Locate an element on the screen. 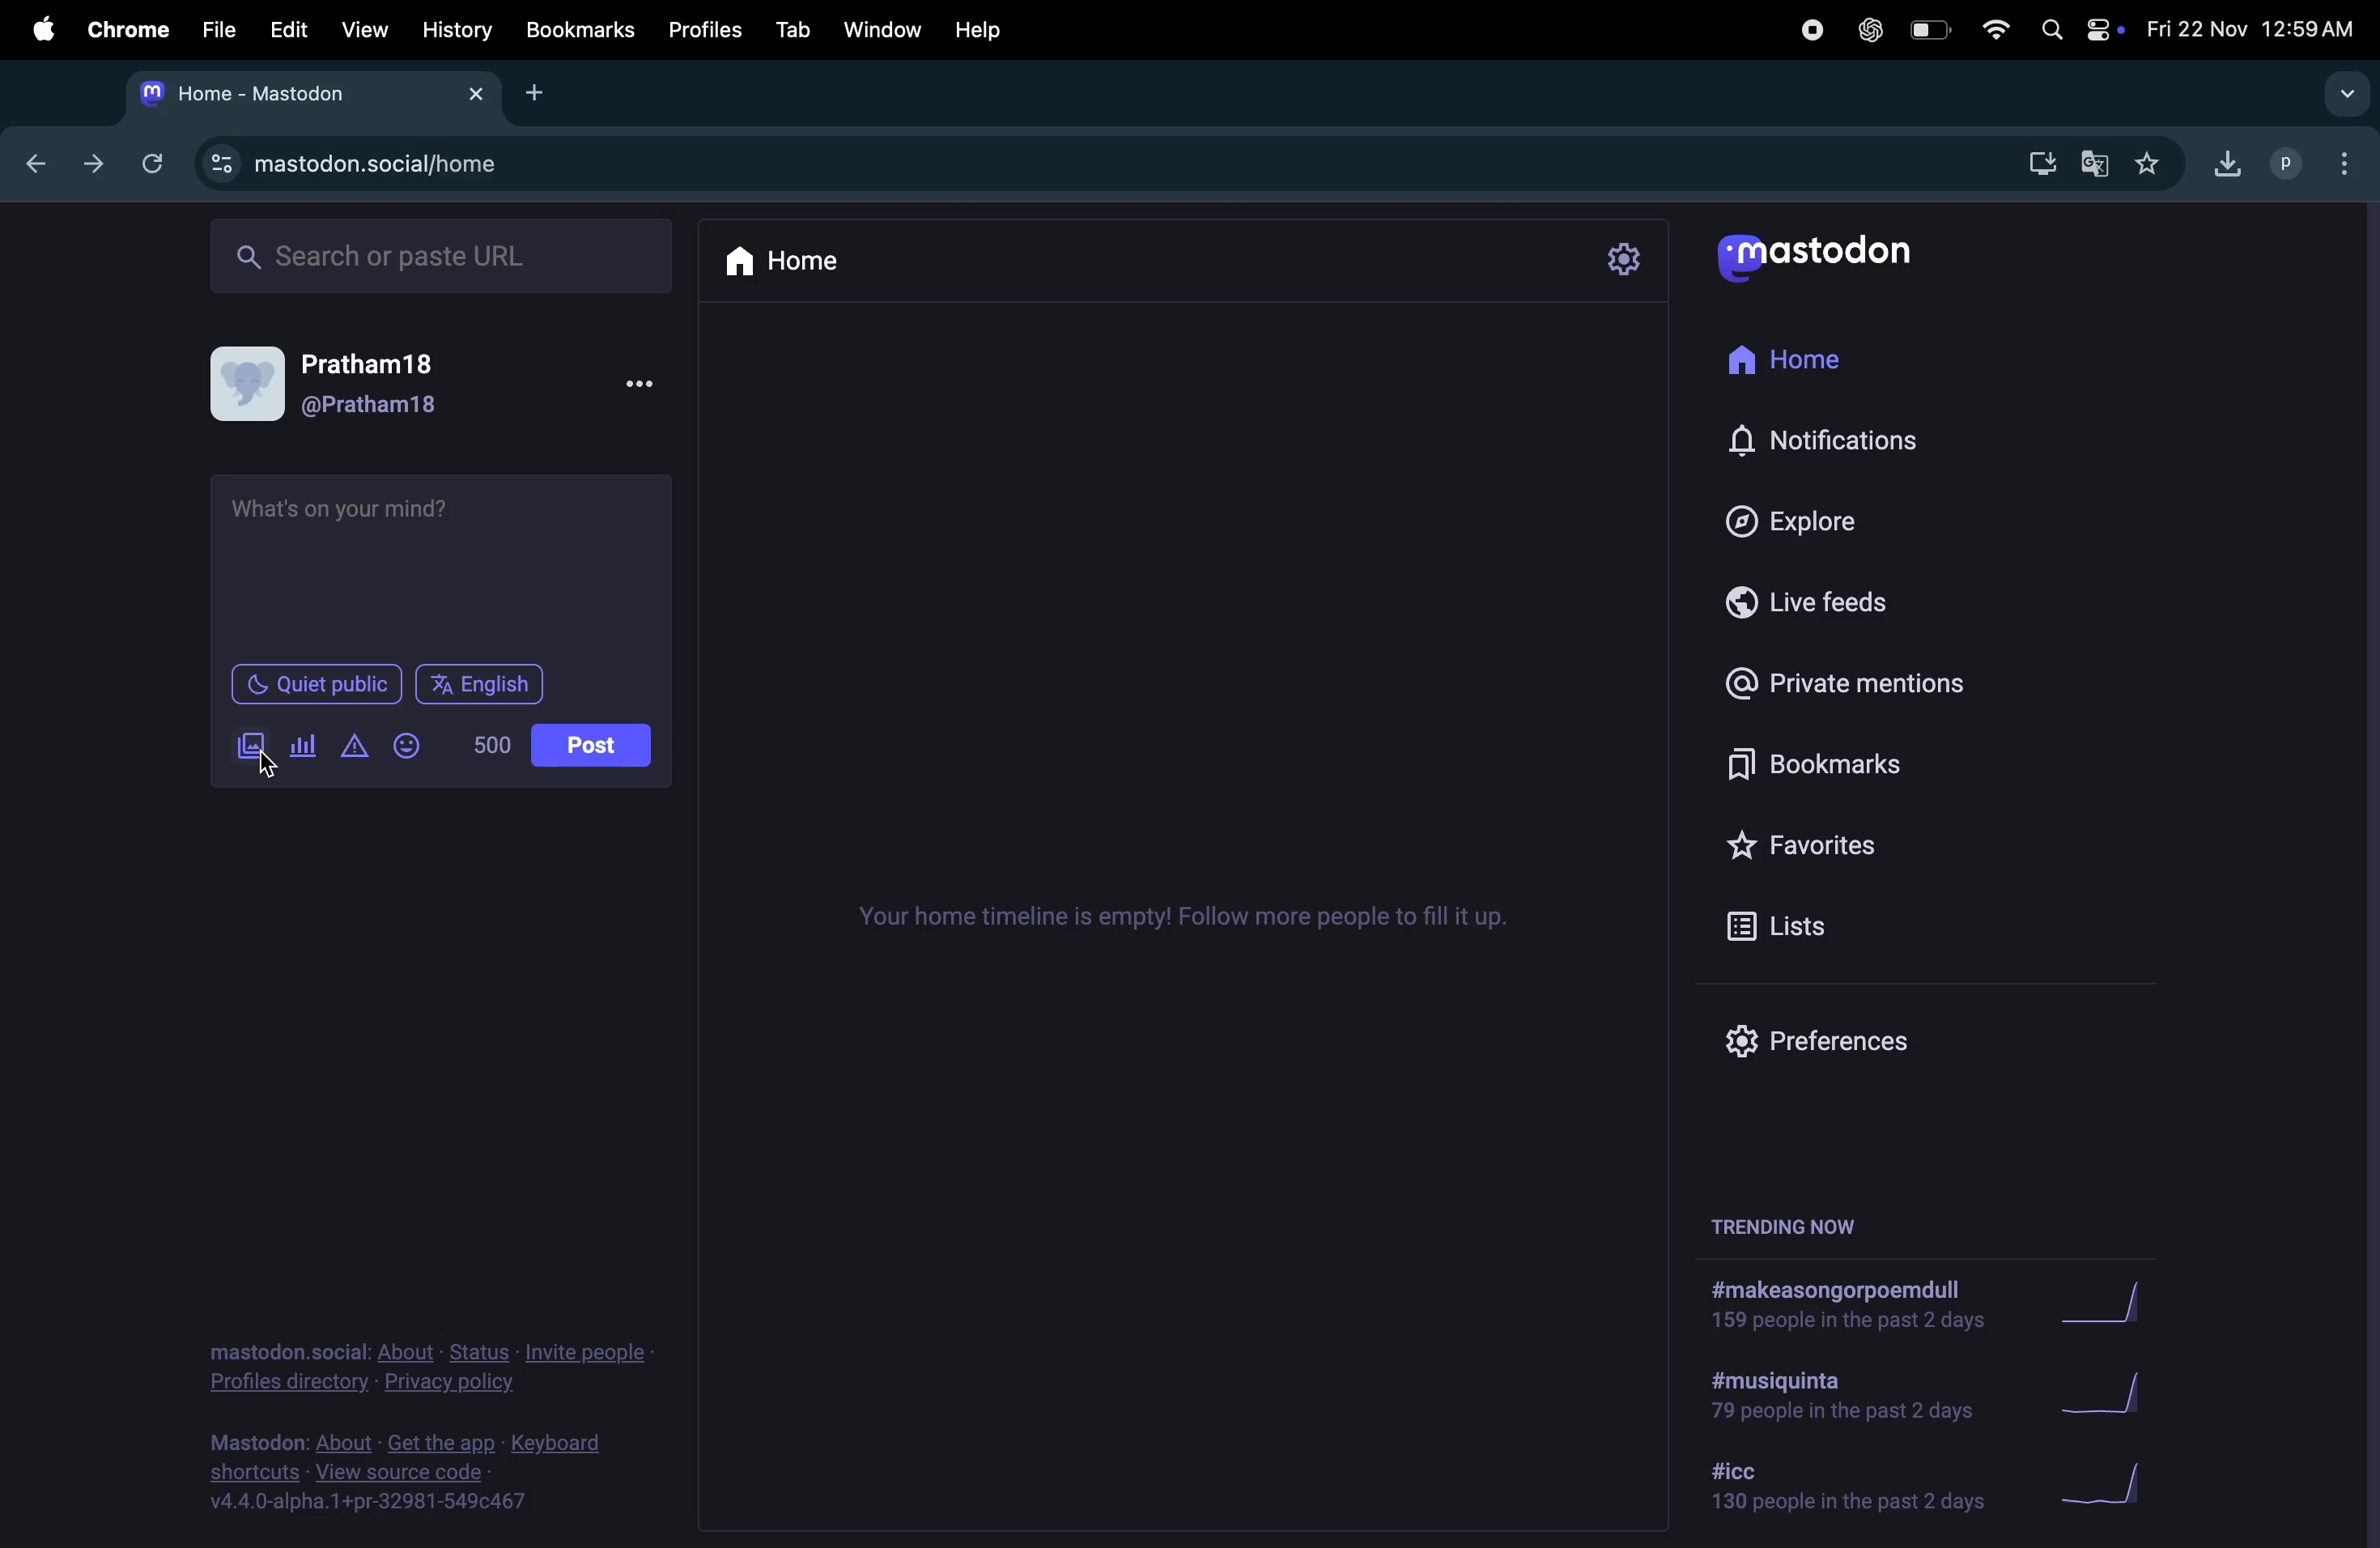  wifi is located at coordinates (1992, 28).